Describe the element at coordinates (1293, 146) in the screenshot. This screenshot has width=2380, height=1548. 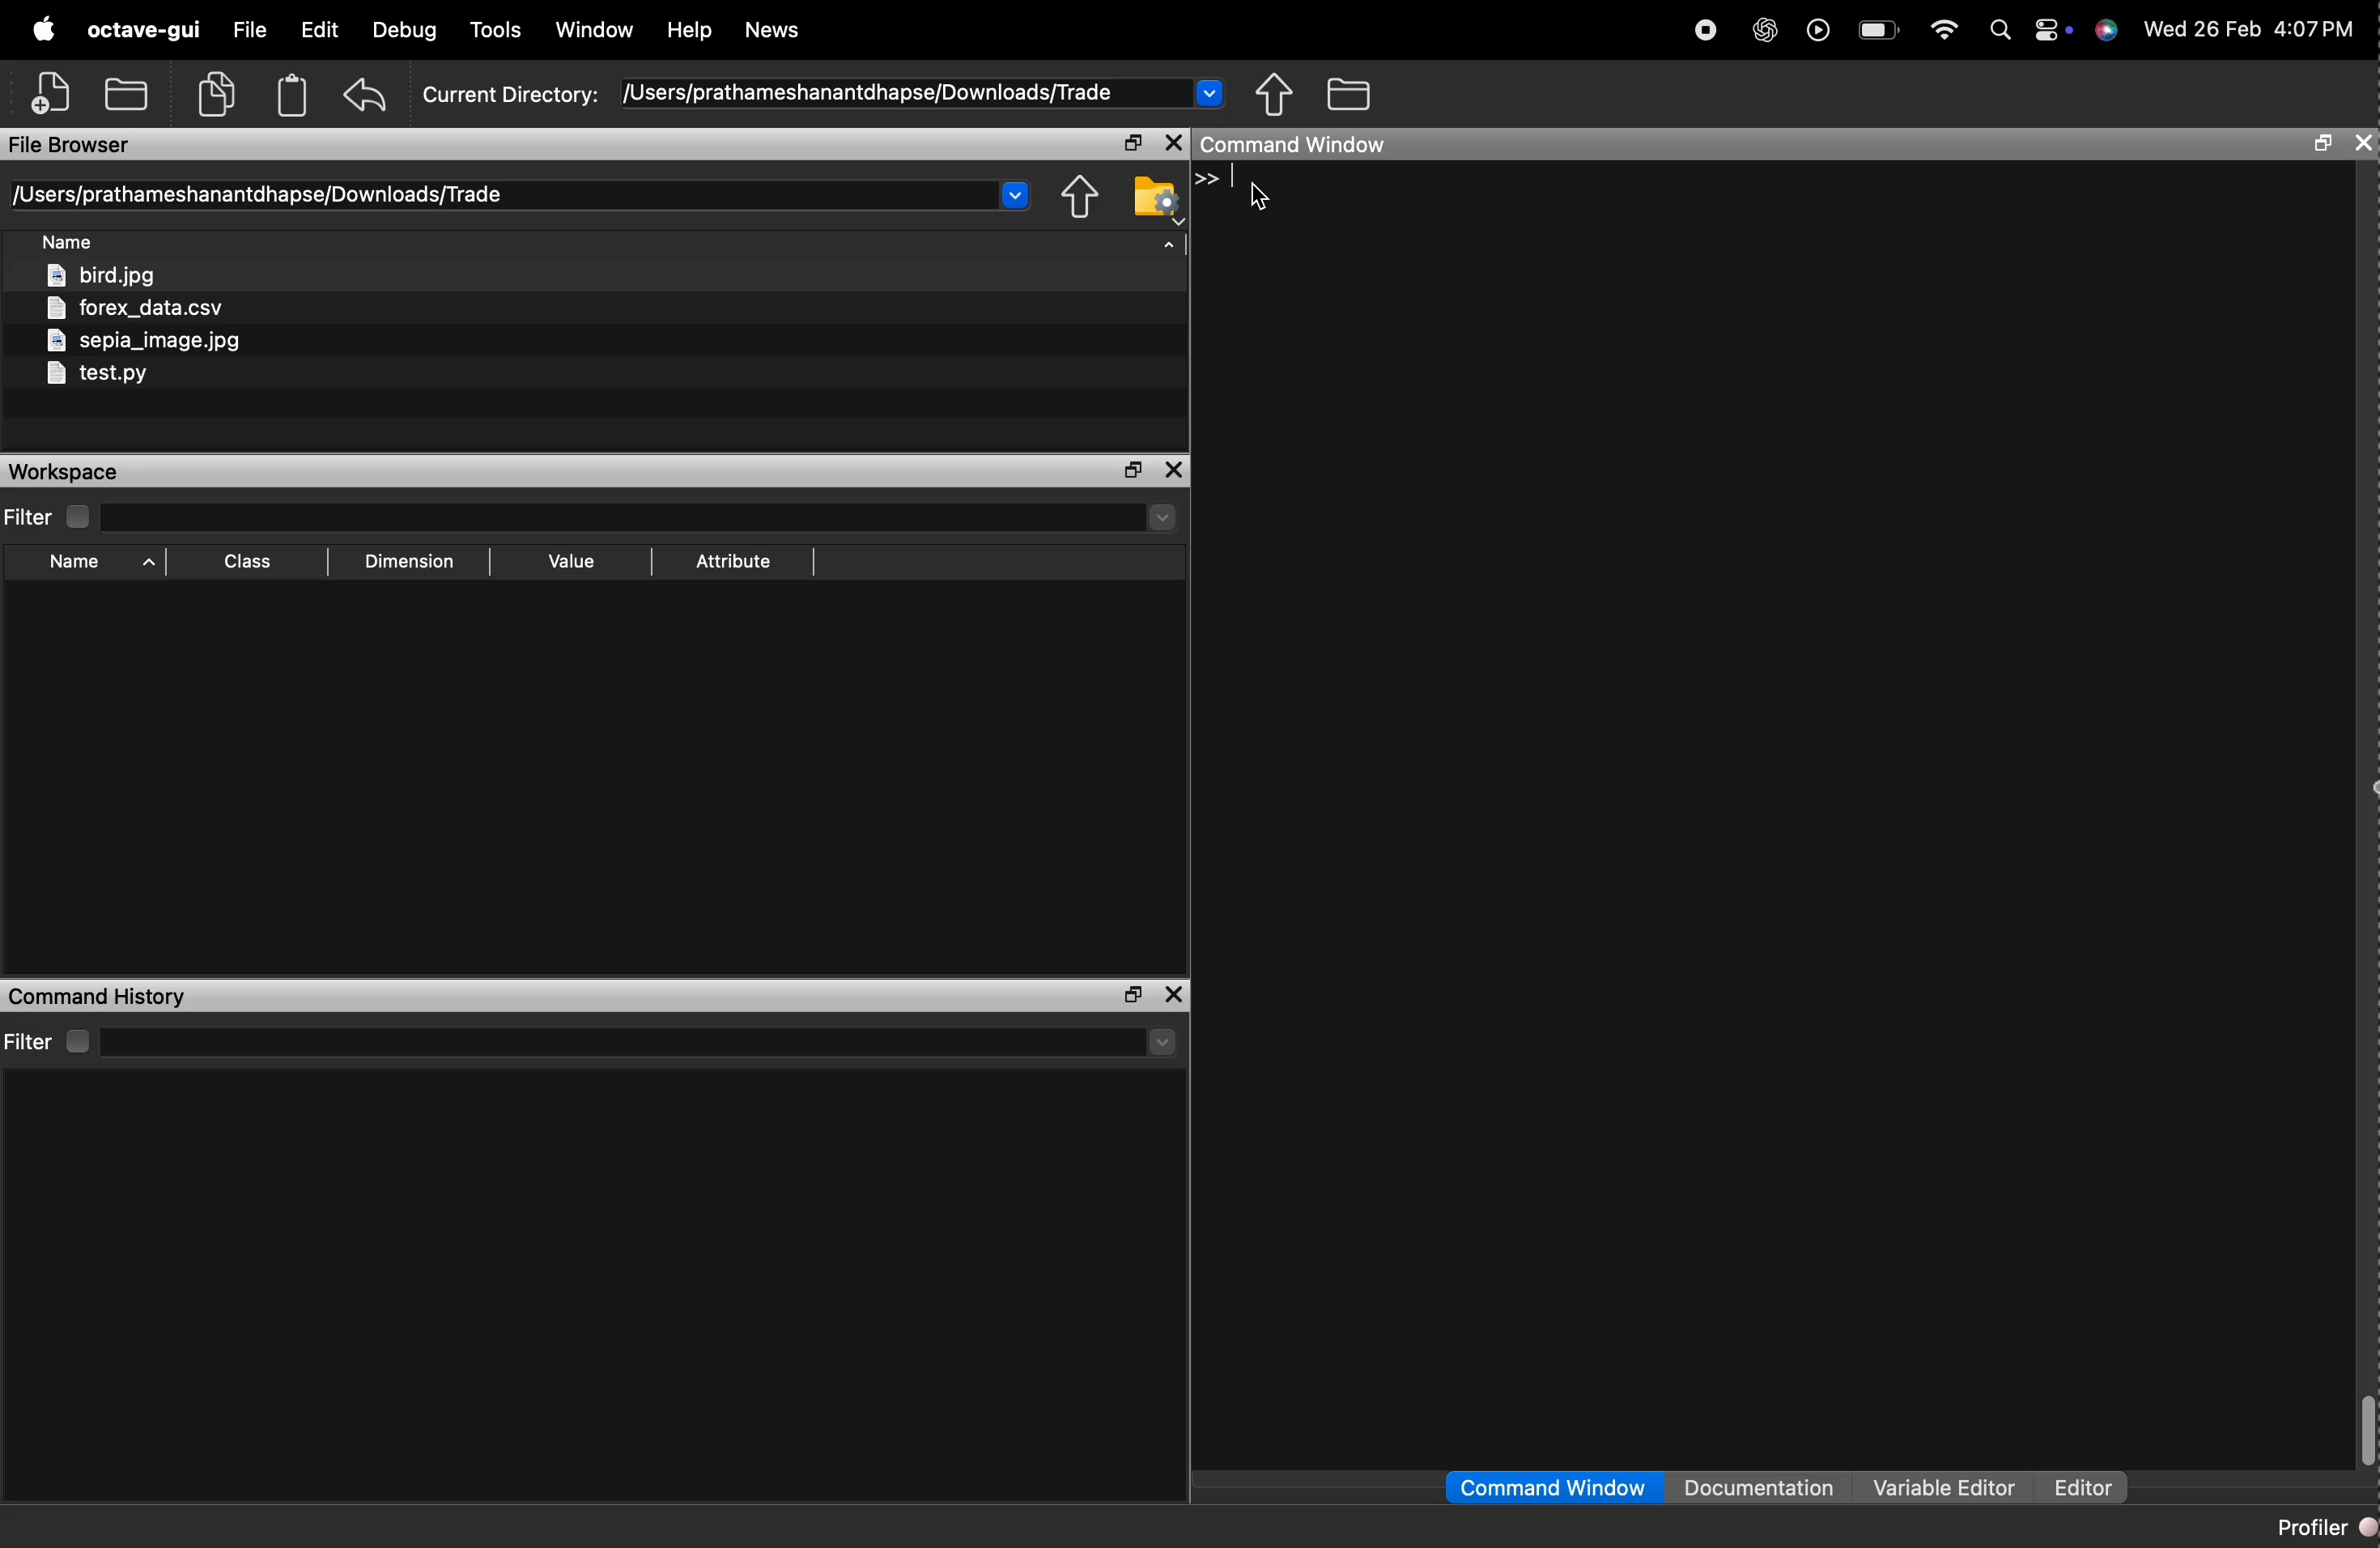
I see `Command Window` at that location.